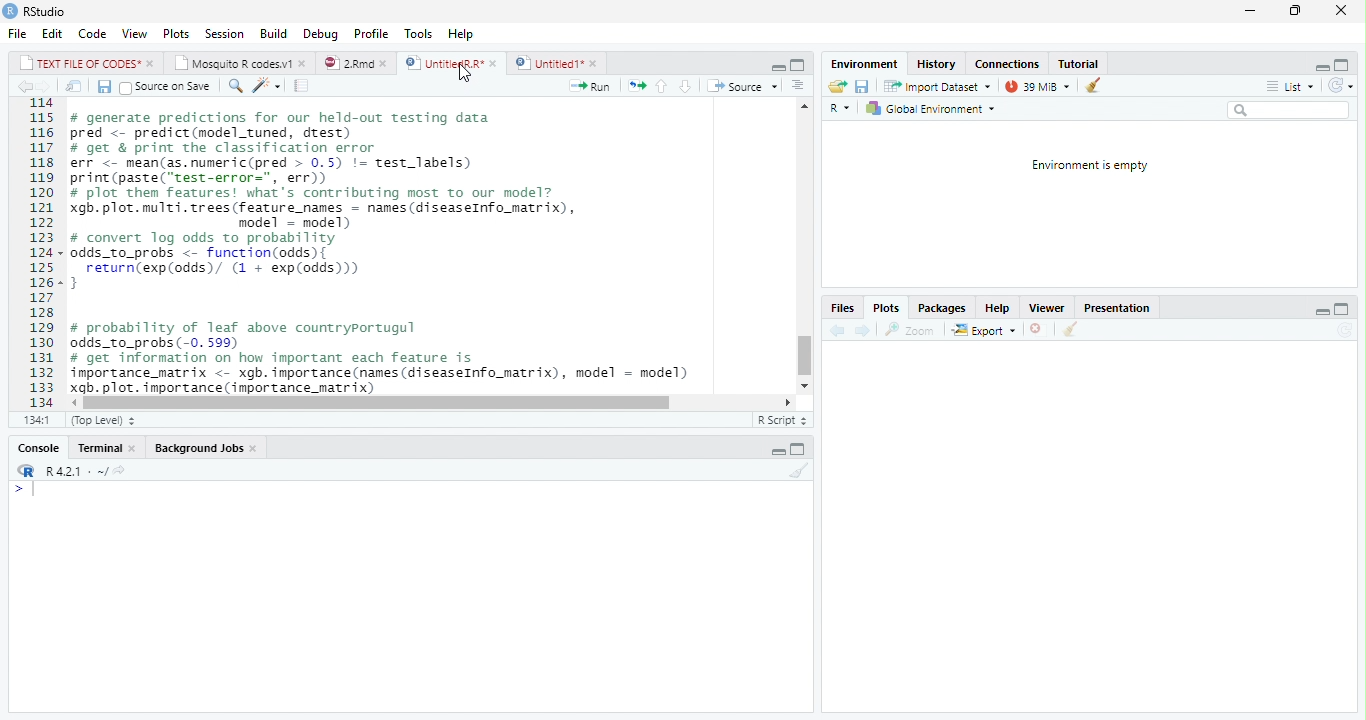 Image resolution: width=1366 pixels, height=720 pixels. What do you see at coordinates (938, 64) in the screenshot?
I see `History` at bounding box center [938, 64].